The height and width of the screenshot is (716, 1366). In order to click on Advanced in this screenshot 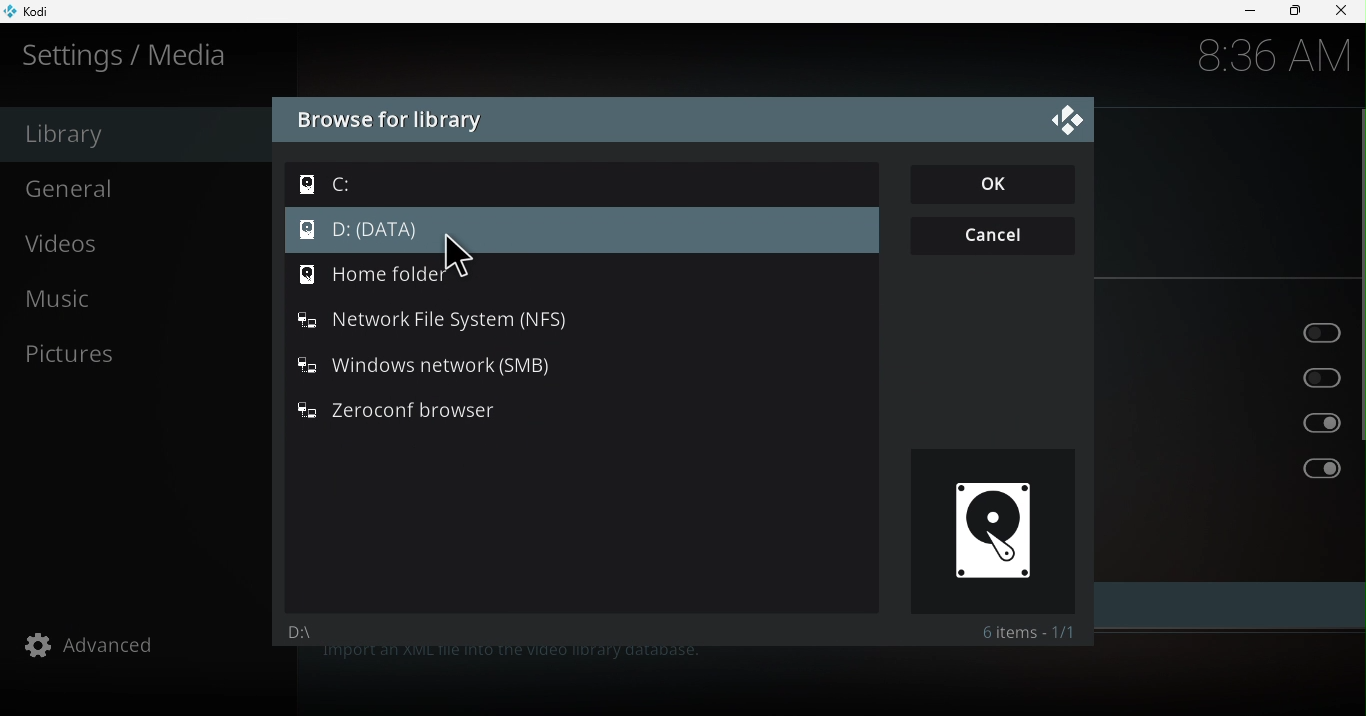, I will do `click(149, 644)`.